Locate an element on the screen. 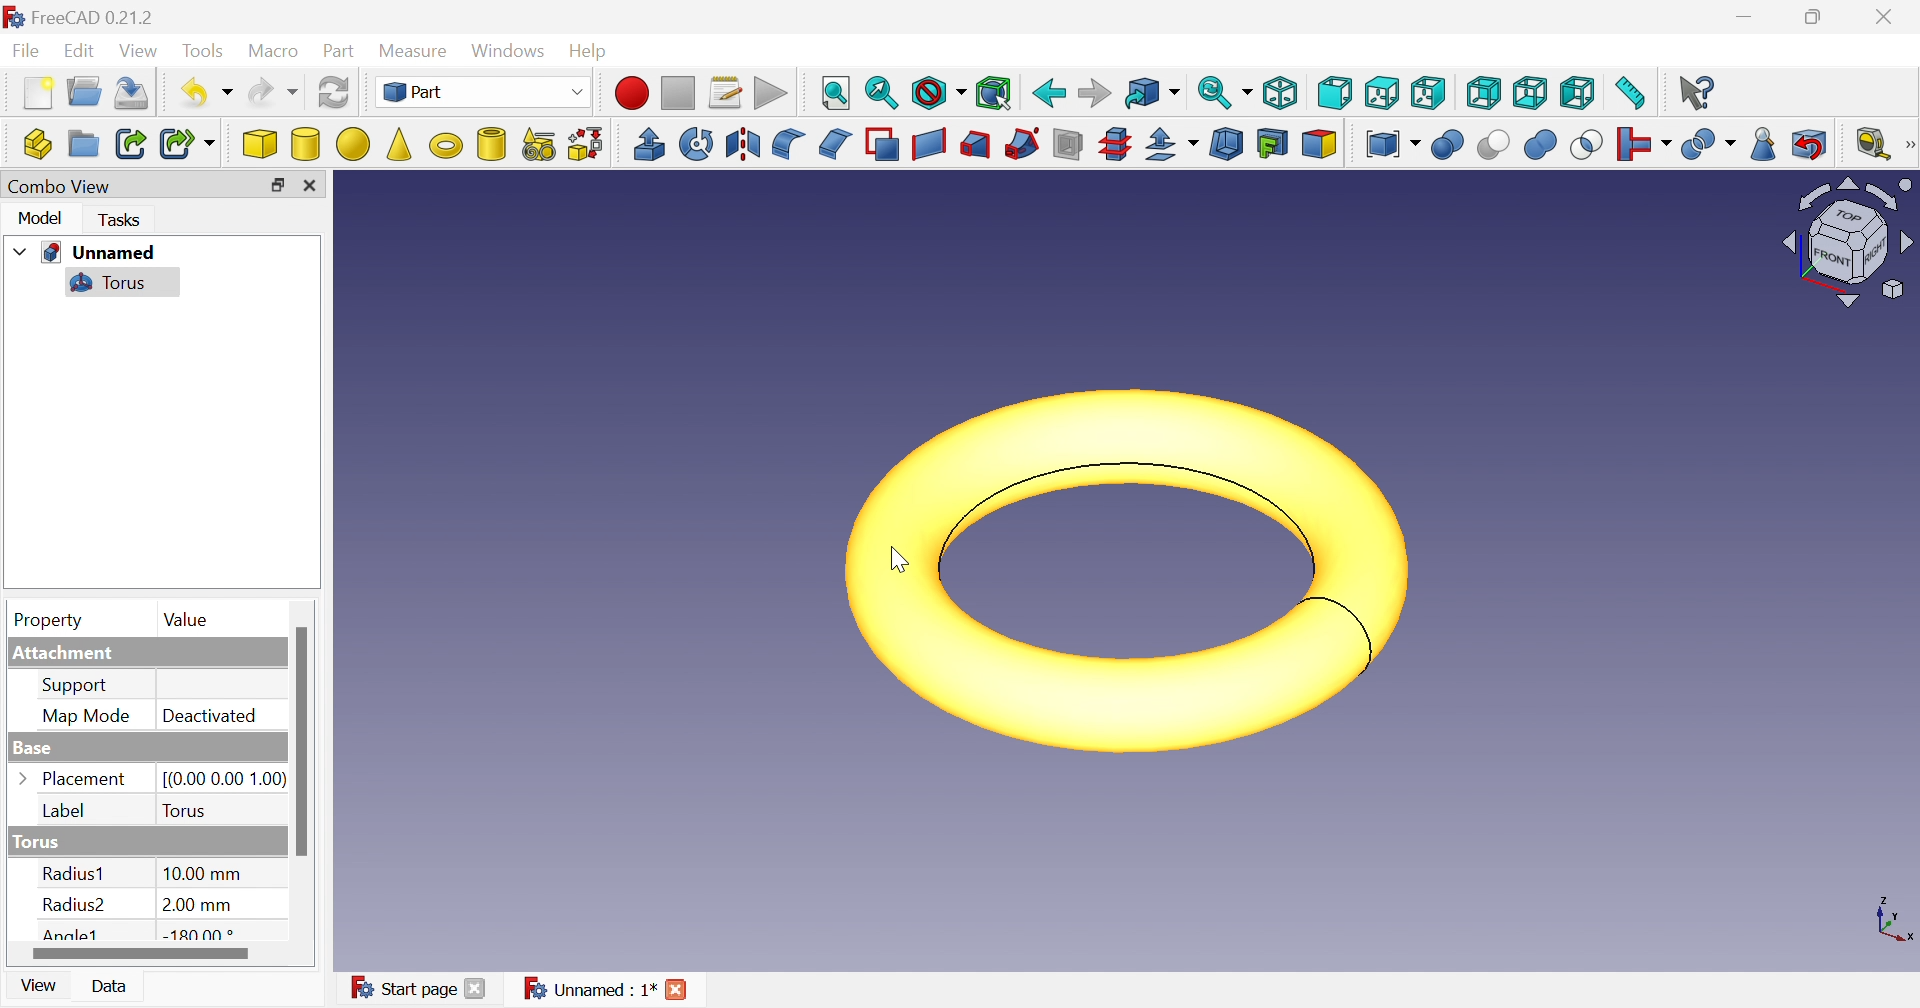 The height and width of the screenshot is (1008, 1920). Bounding box is located at coordinates (993, 94).